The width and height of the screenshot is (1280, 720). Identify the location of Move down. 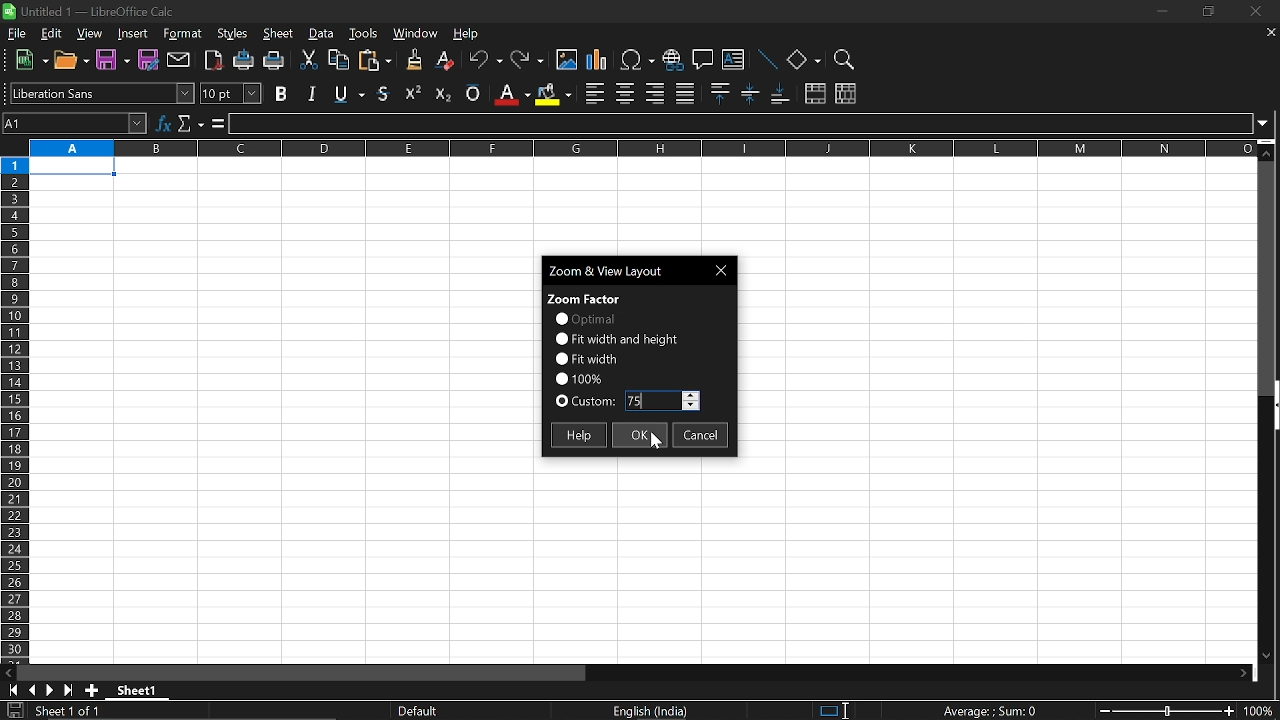
(1265, 654).